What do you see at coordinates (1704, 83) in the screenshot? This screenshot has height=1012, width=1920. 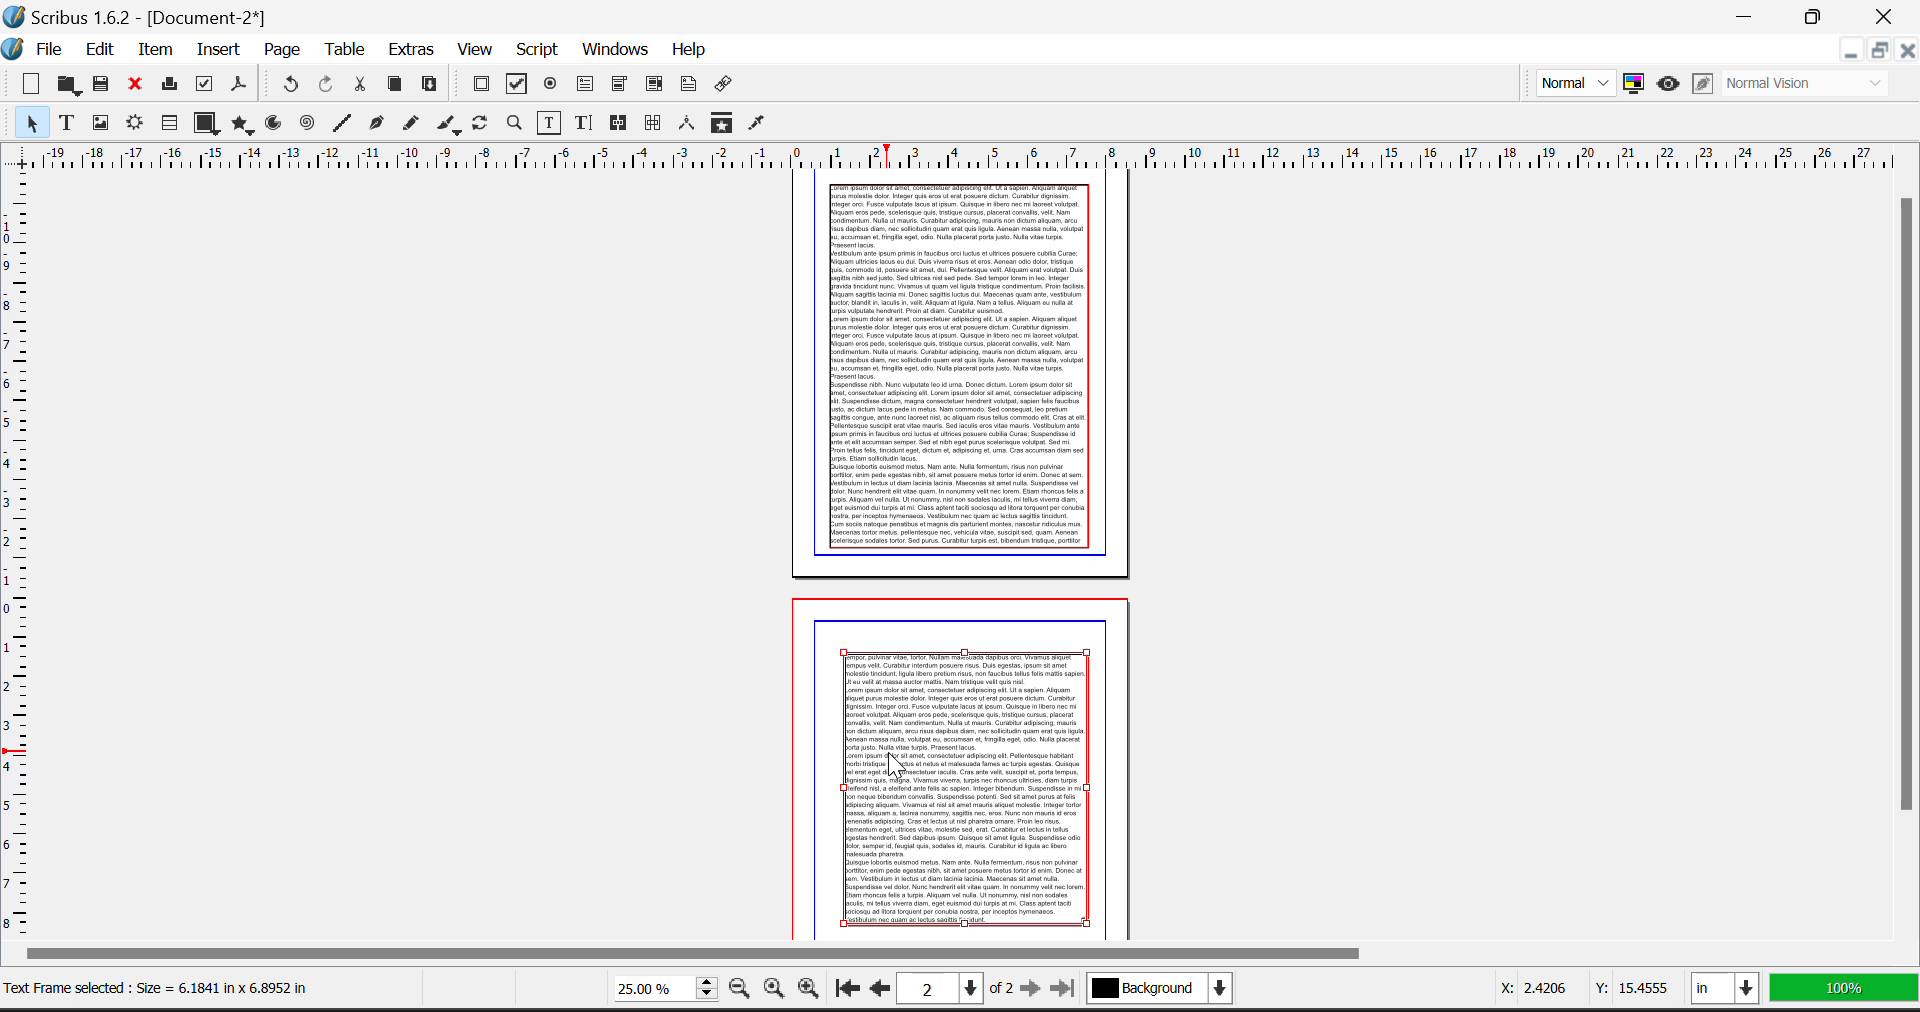 I see `Edit in Preview Mode` at bounding box center [1704, 83].